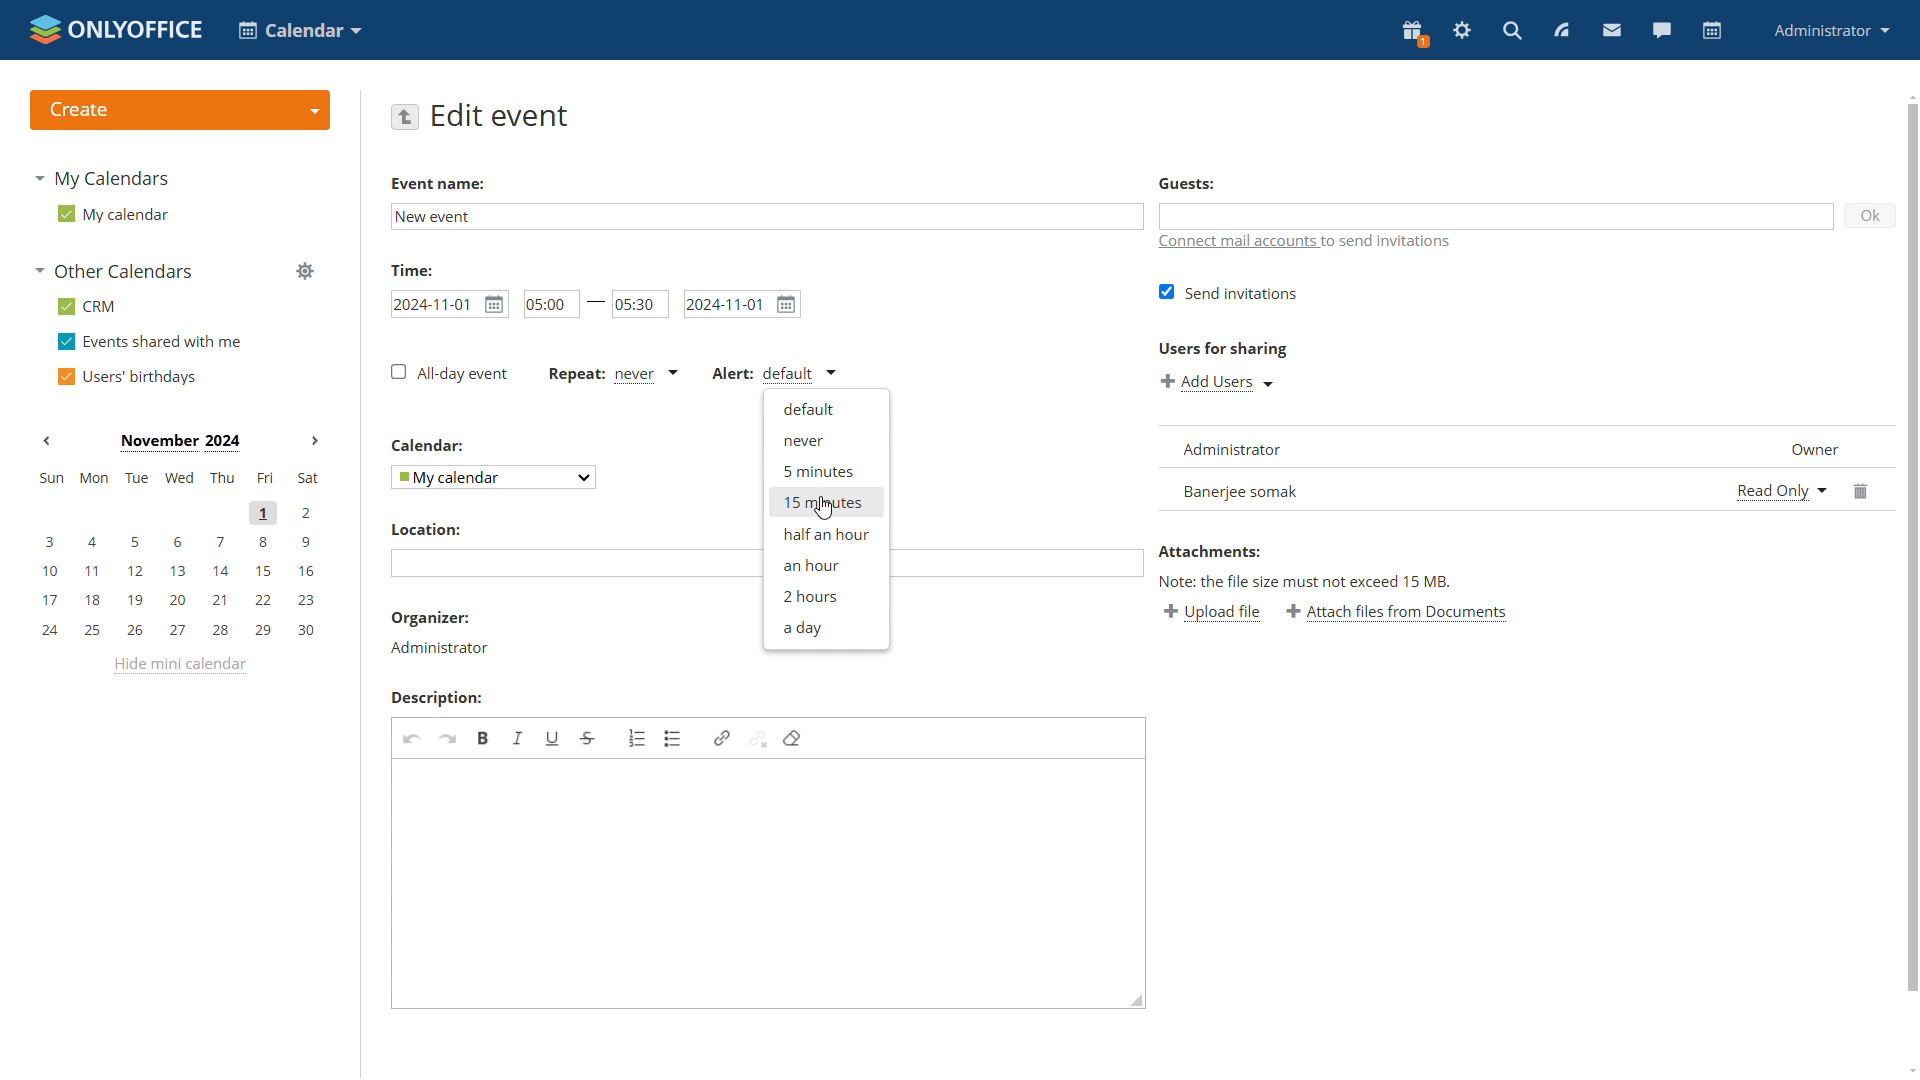  Describe the element at coordinates (611, 376) in the screenshot. I see `event repetetition` at that location.